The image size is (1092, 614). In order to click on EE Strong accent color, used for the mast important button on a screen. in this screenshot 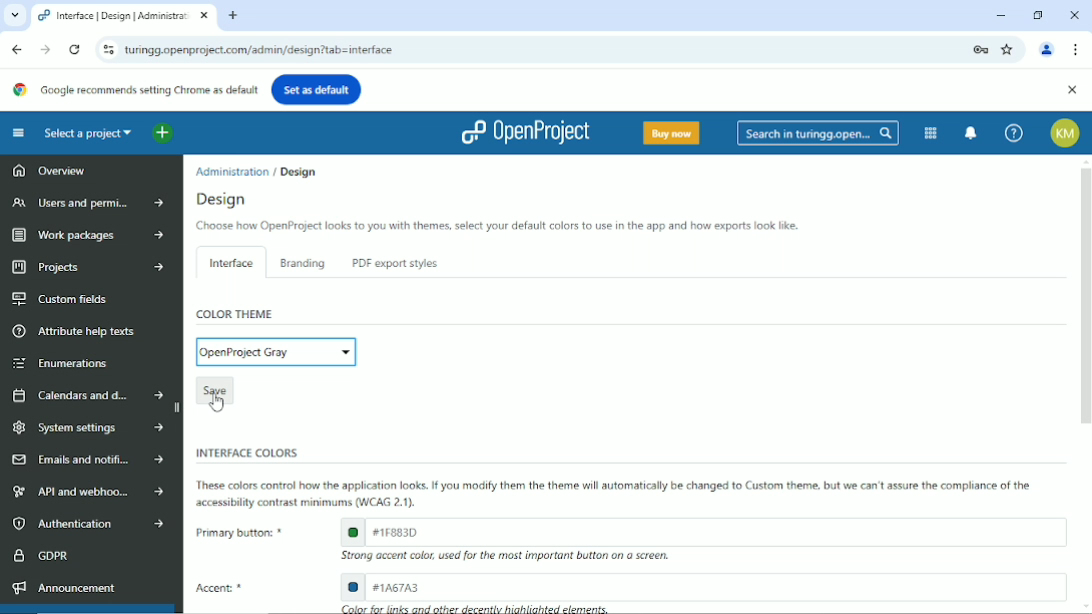, I will do `click(515, 557)`.